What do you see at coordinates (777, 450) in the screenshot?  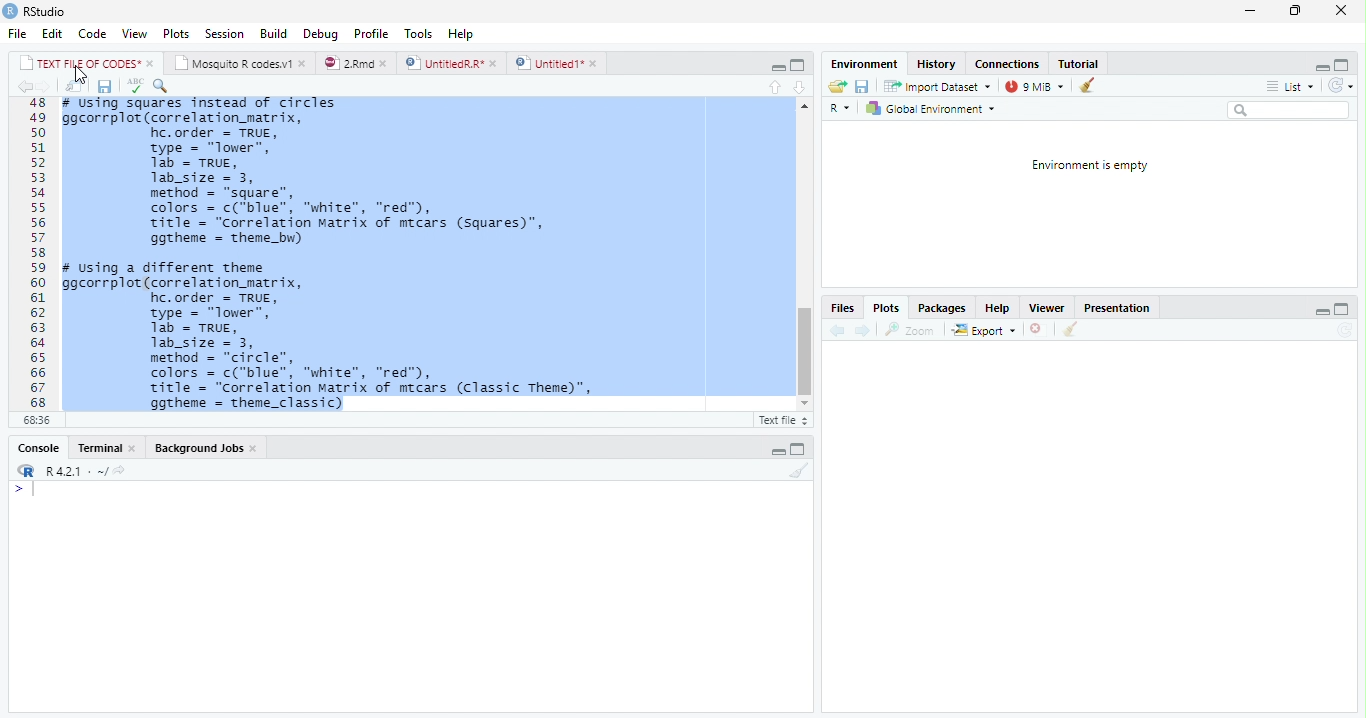 I see `hide r script` at bounding box center [777, 450].